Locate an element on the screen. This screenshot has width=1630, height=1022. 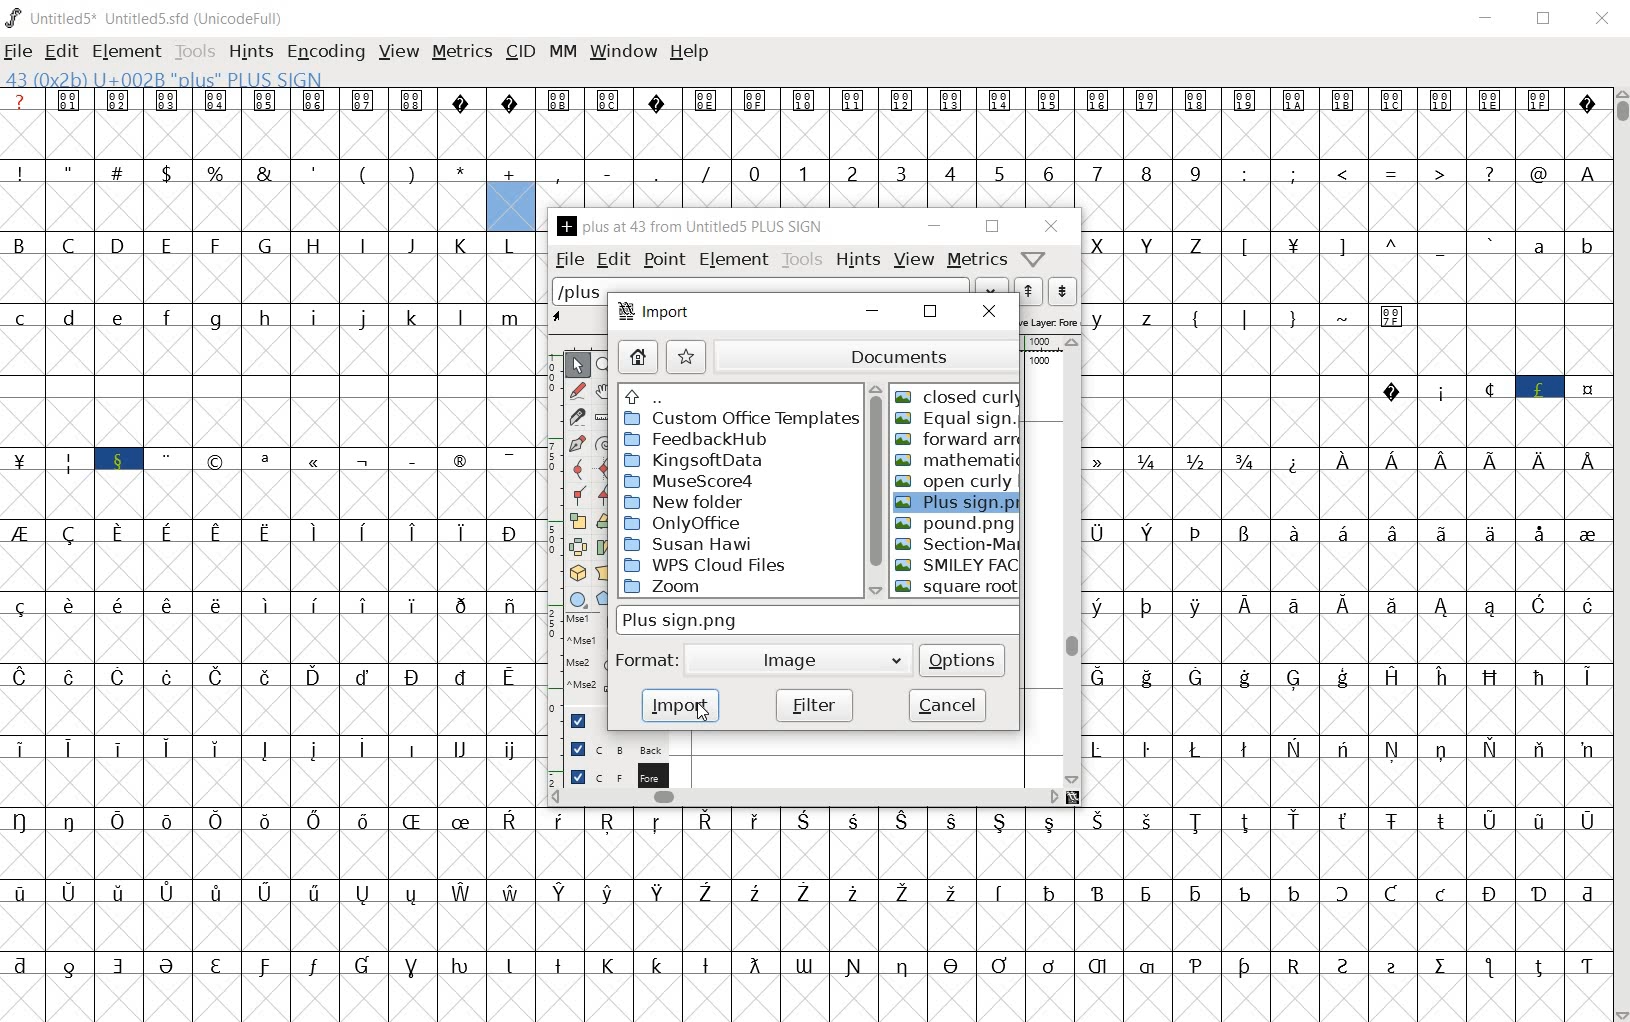
EQUAL SIGN is located at coordinates (956, 420).